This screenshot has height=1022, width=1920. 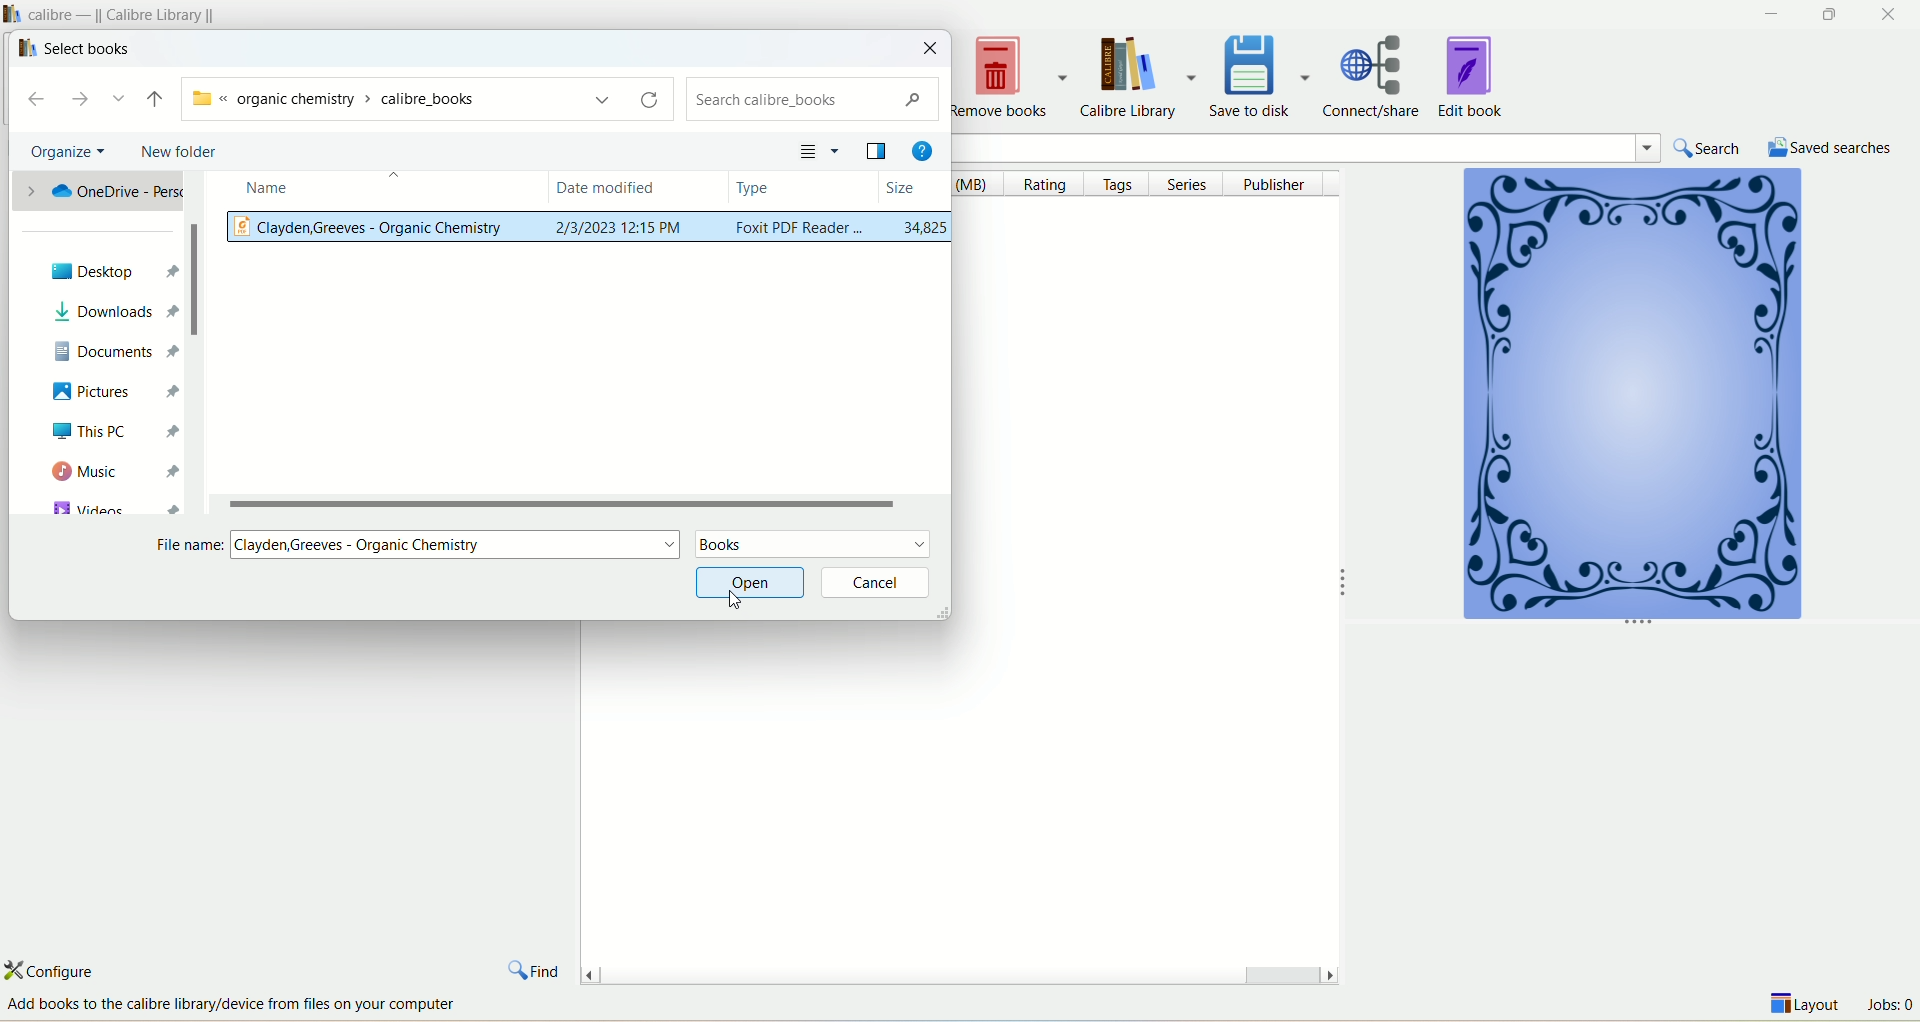 What do you see at coordinates (1767, 14) in the screenshot?
I see `minimize` at bounding box center [1767, 14].